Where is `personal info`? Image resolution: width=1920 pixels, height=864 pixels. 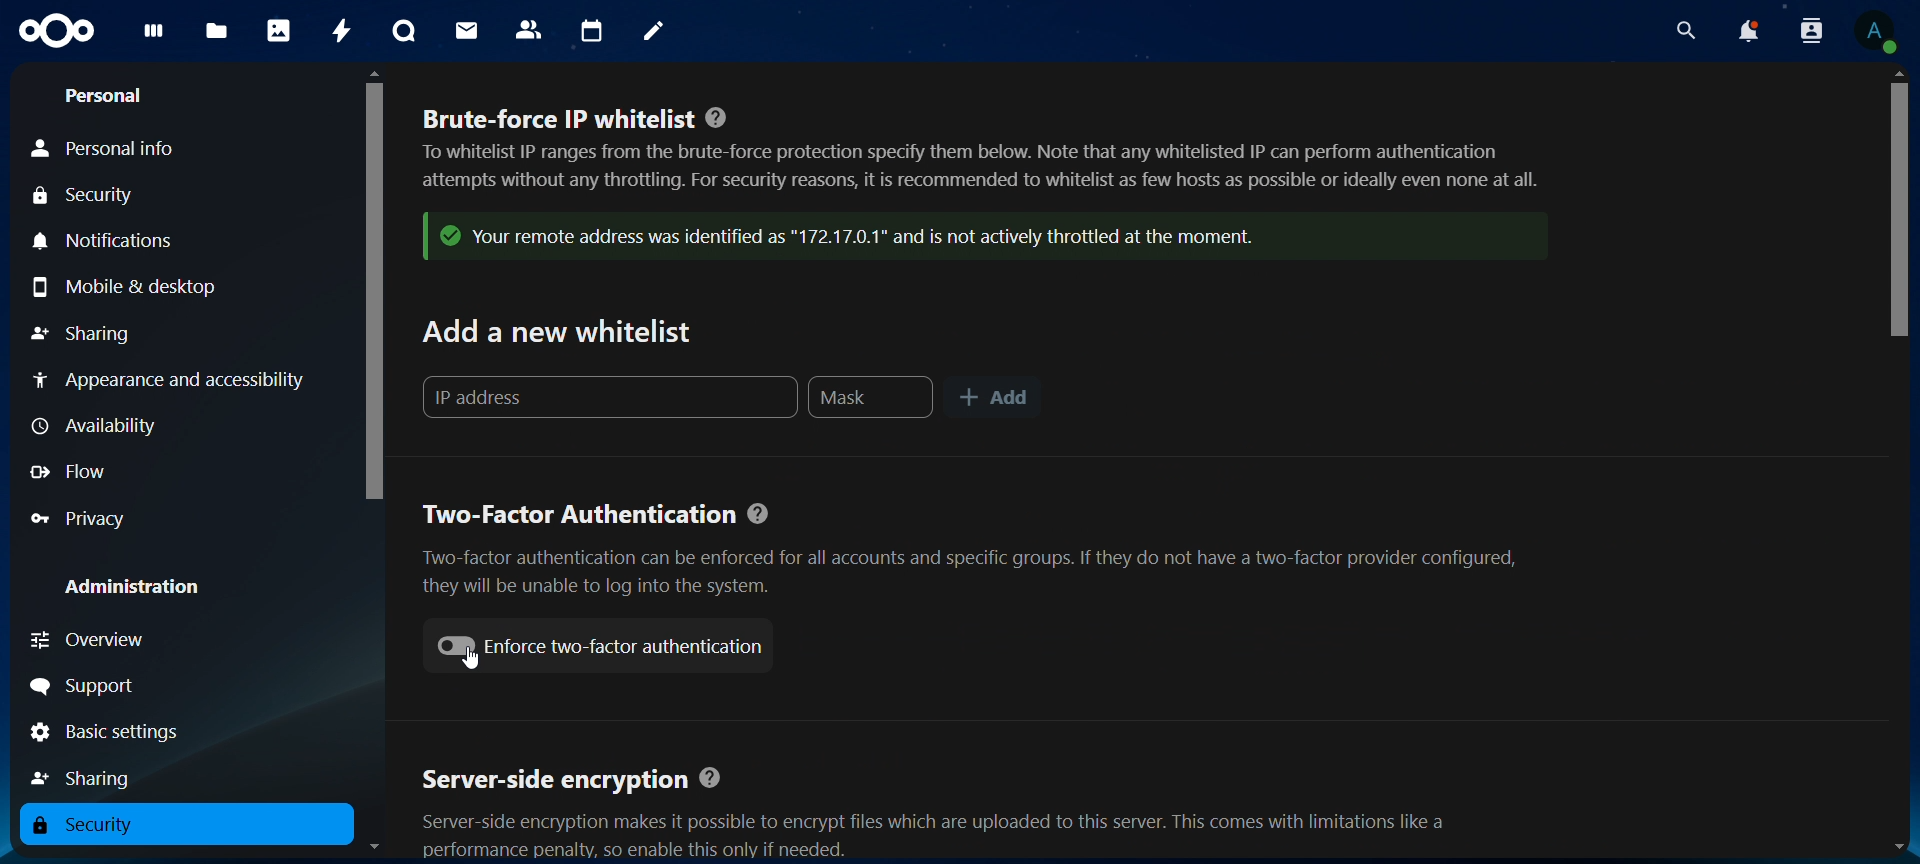
personal info is located at coordinates (102, 150).